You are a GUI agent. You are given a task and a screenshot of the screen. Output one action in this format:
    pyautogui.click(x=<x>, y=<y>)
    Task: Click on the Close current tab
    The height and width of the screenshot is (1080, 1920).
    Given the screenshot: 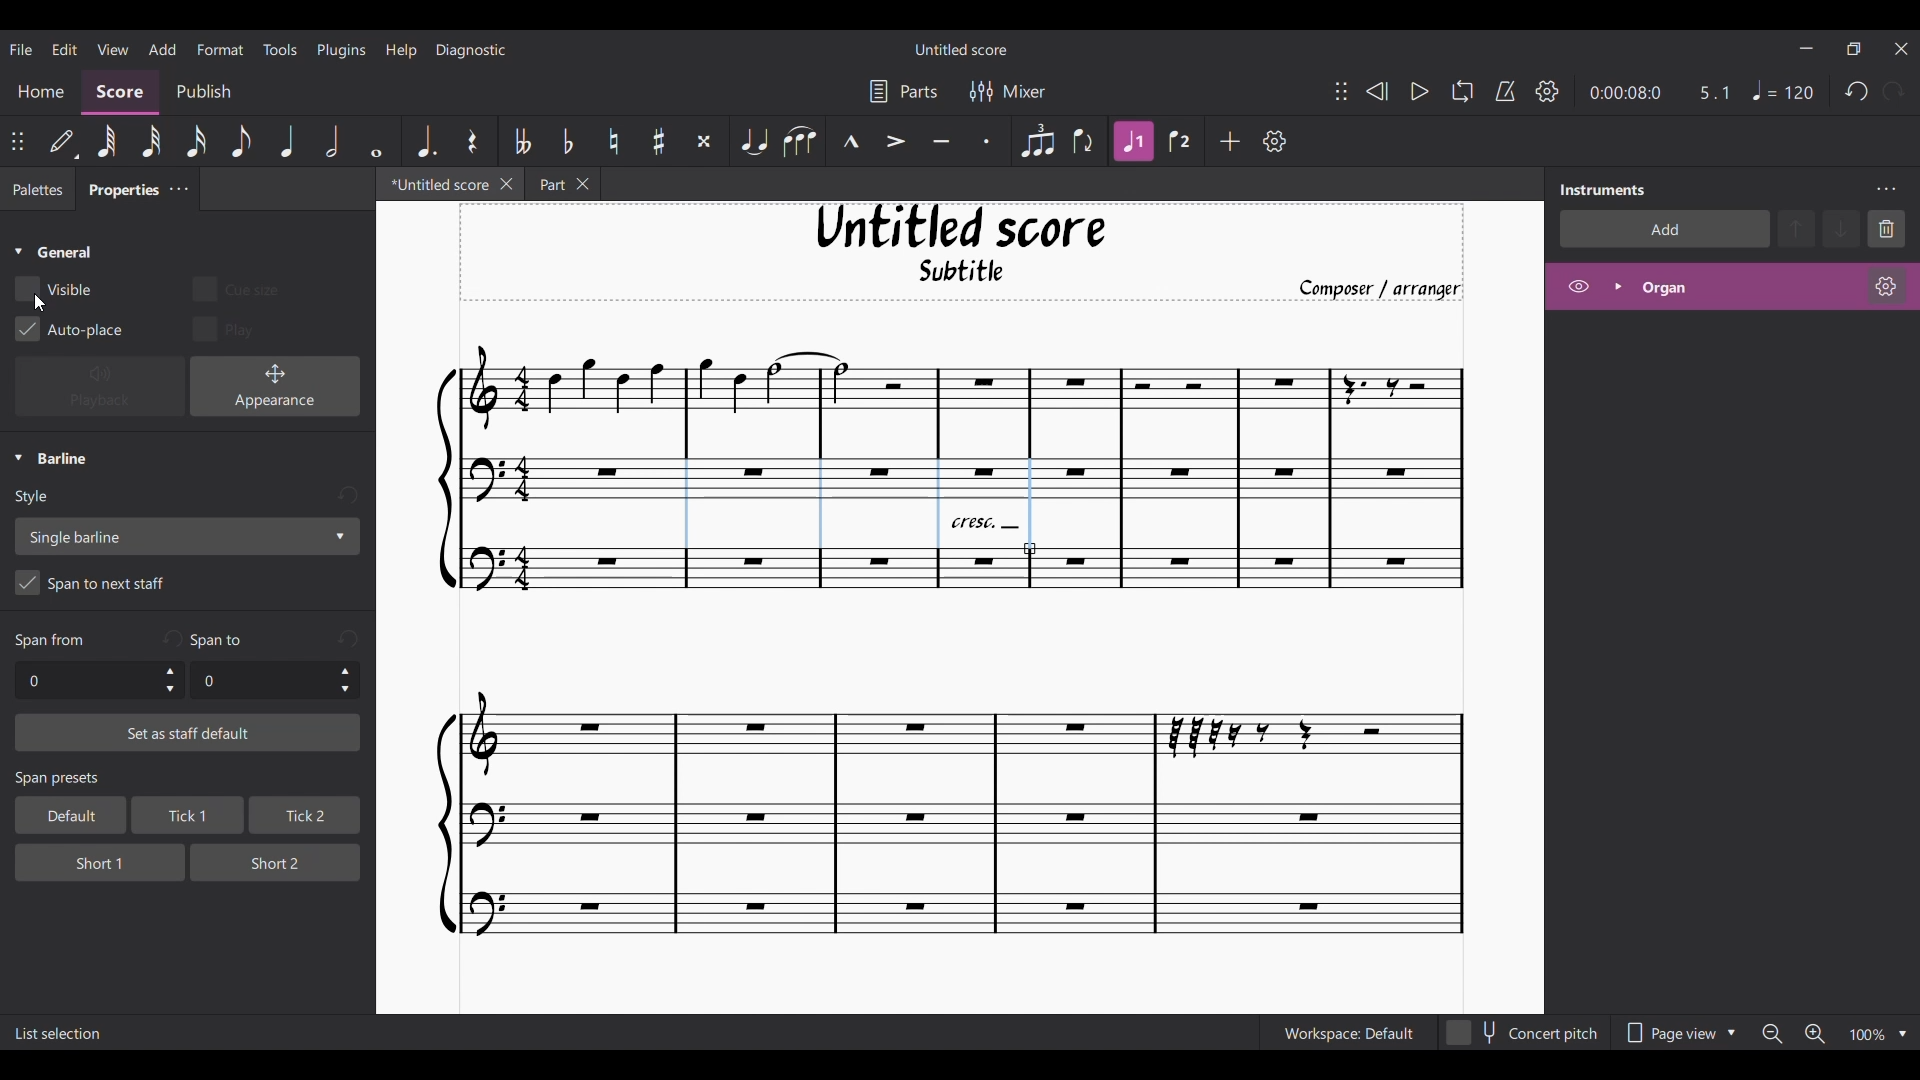 What is the action you would take?
    pyautogui.click(x=507, y=183)
    